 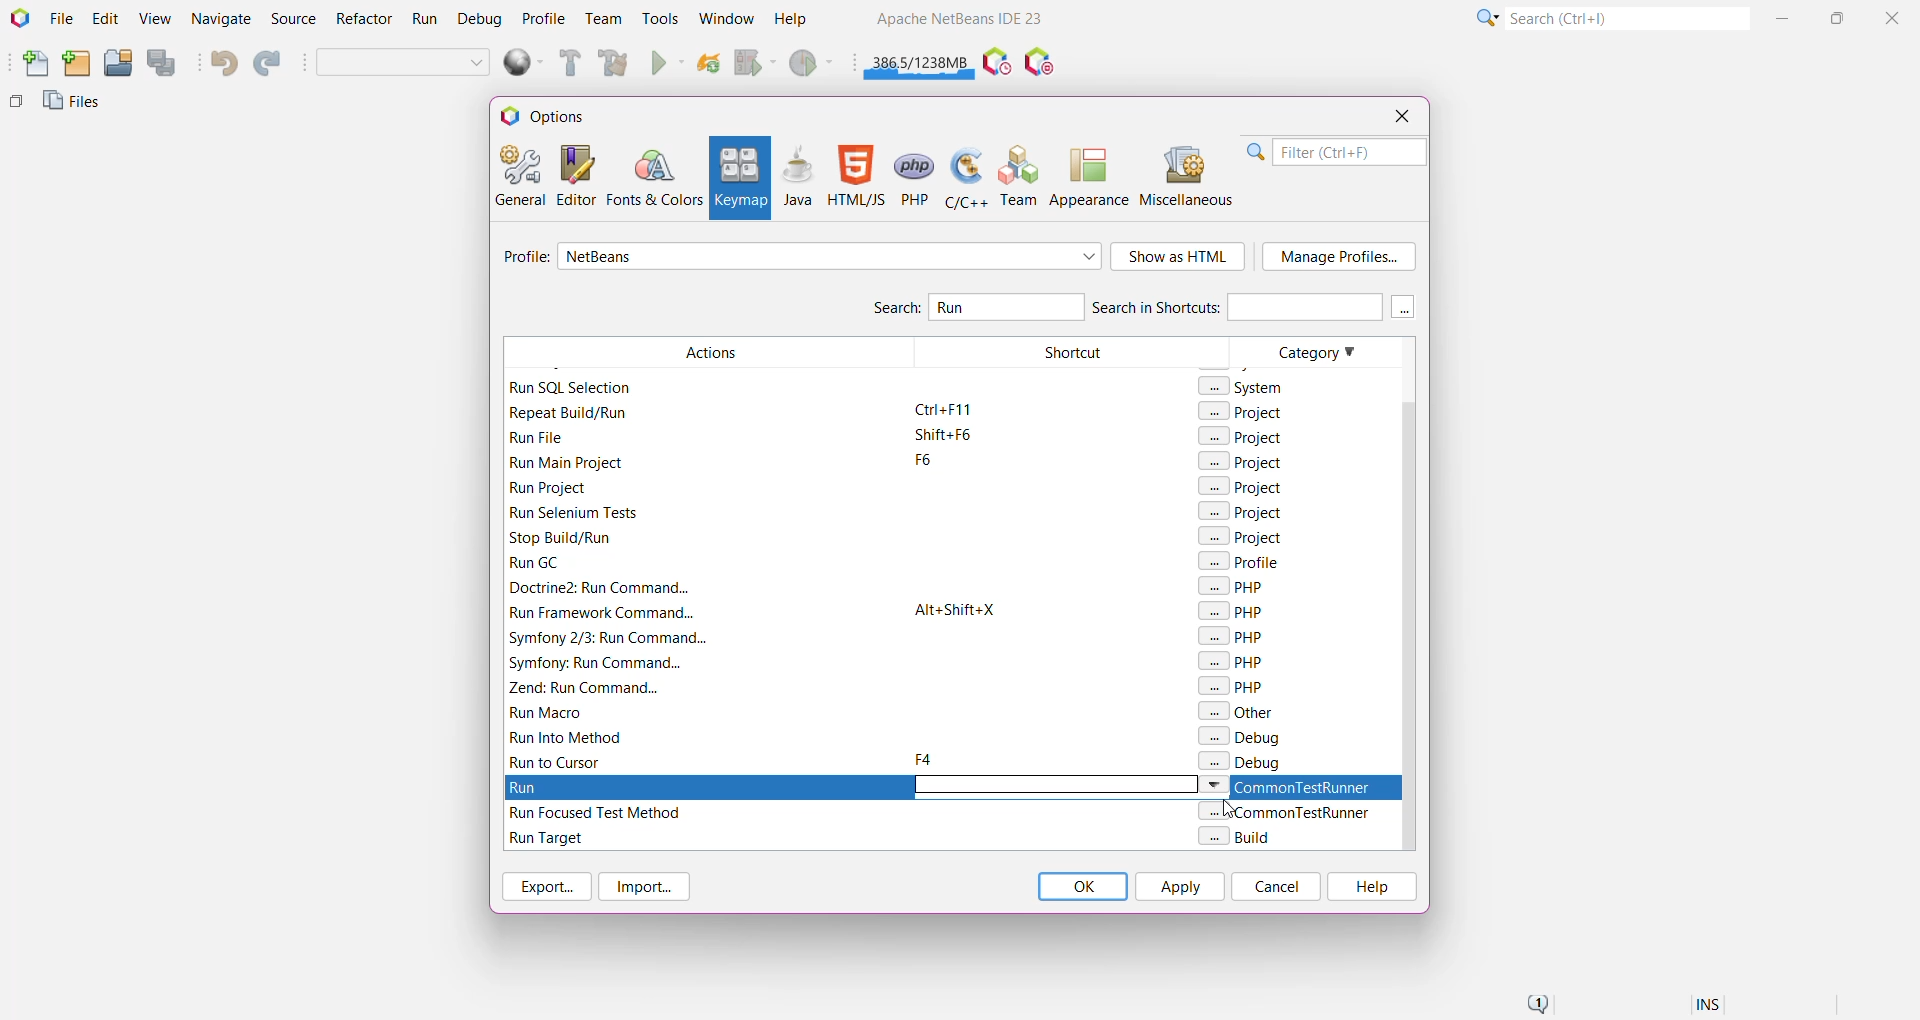 I want to click on C/C++, so click(x=964, y=176).